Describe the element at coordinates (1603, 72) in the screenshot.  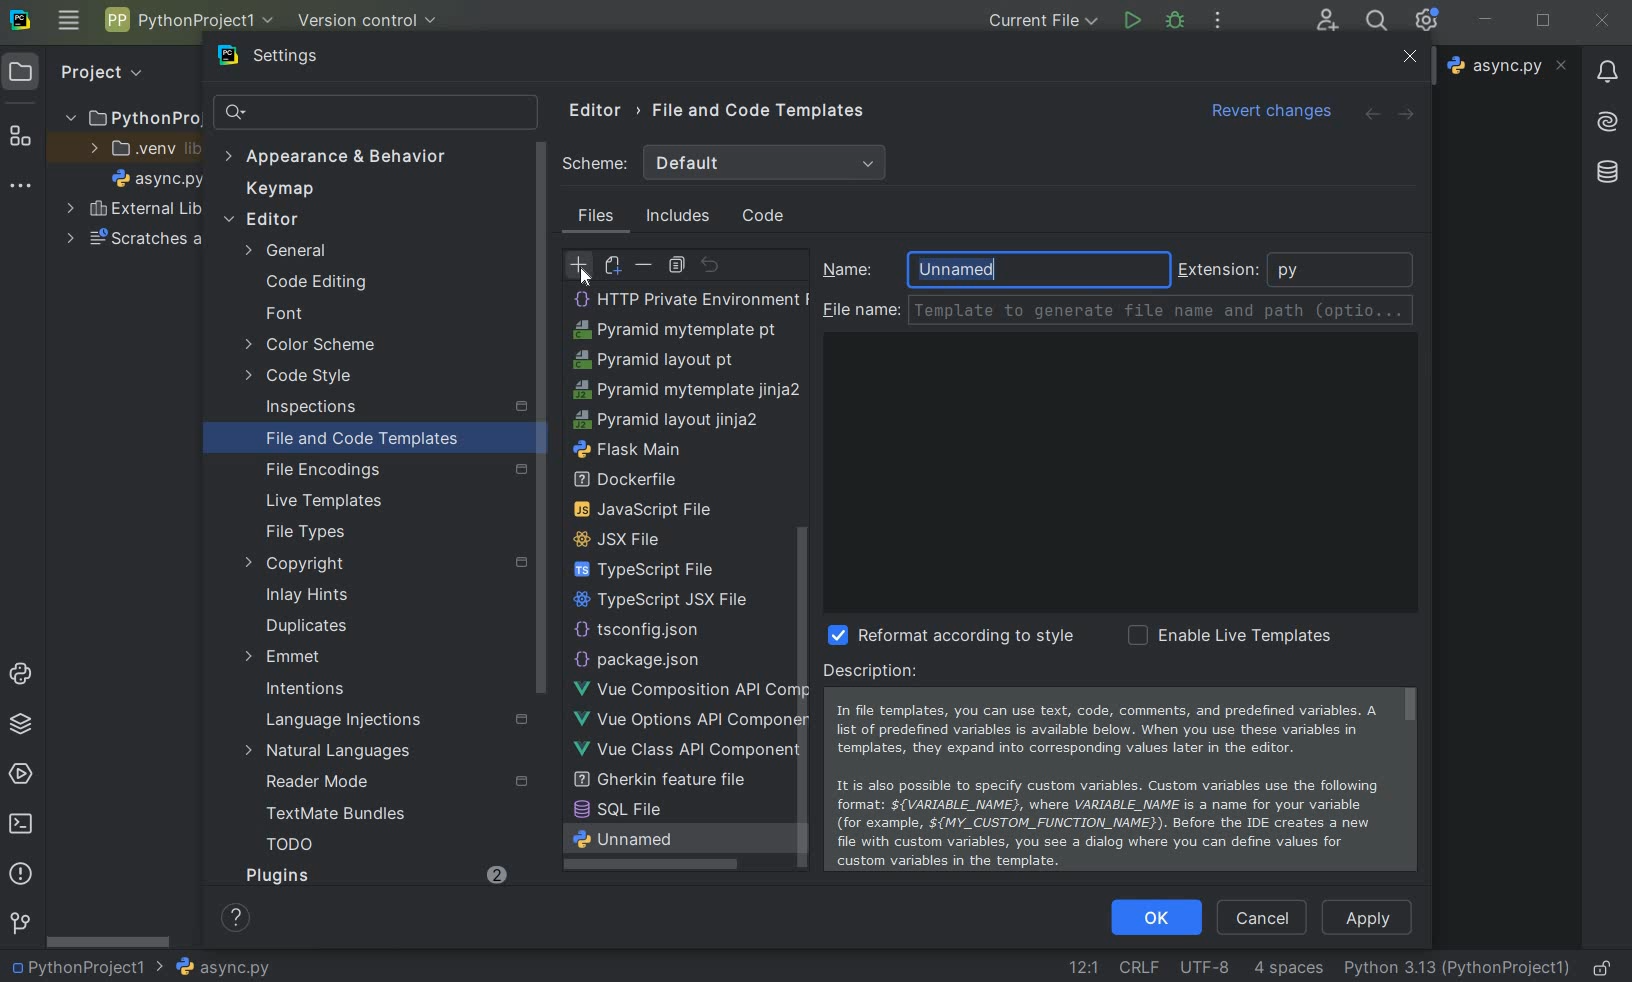
I see `notifications` at that location.